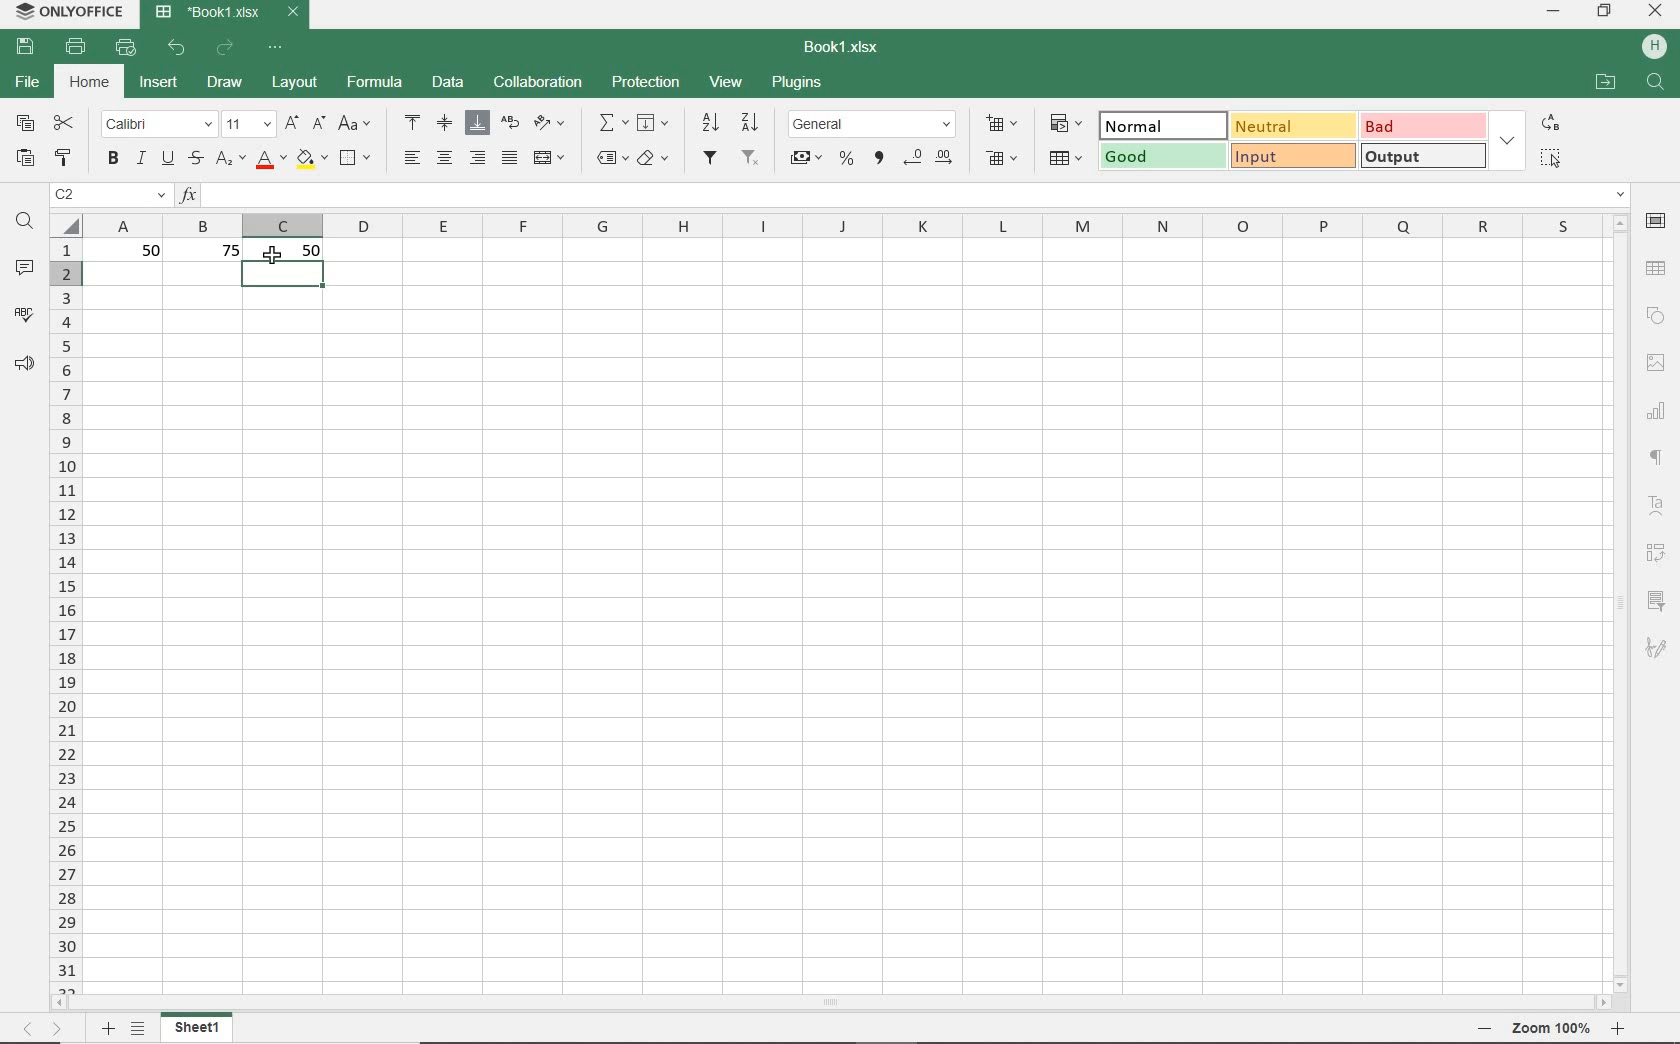 Image resolution: width=1680 pixels, height=1044 pixels. Describe the element at coordinates (709, 123) in the screenshot. I see `sort ascending` at that location.